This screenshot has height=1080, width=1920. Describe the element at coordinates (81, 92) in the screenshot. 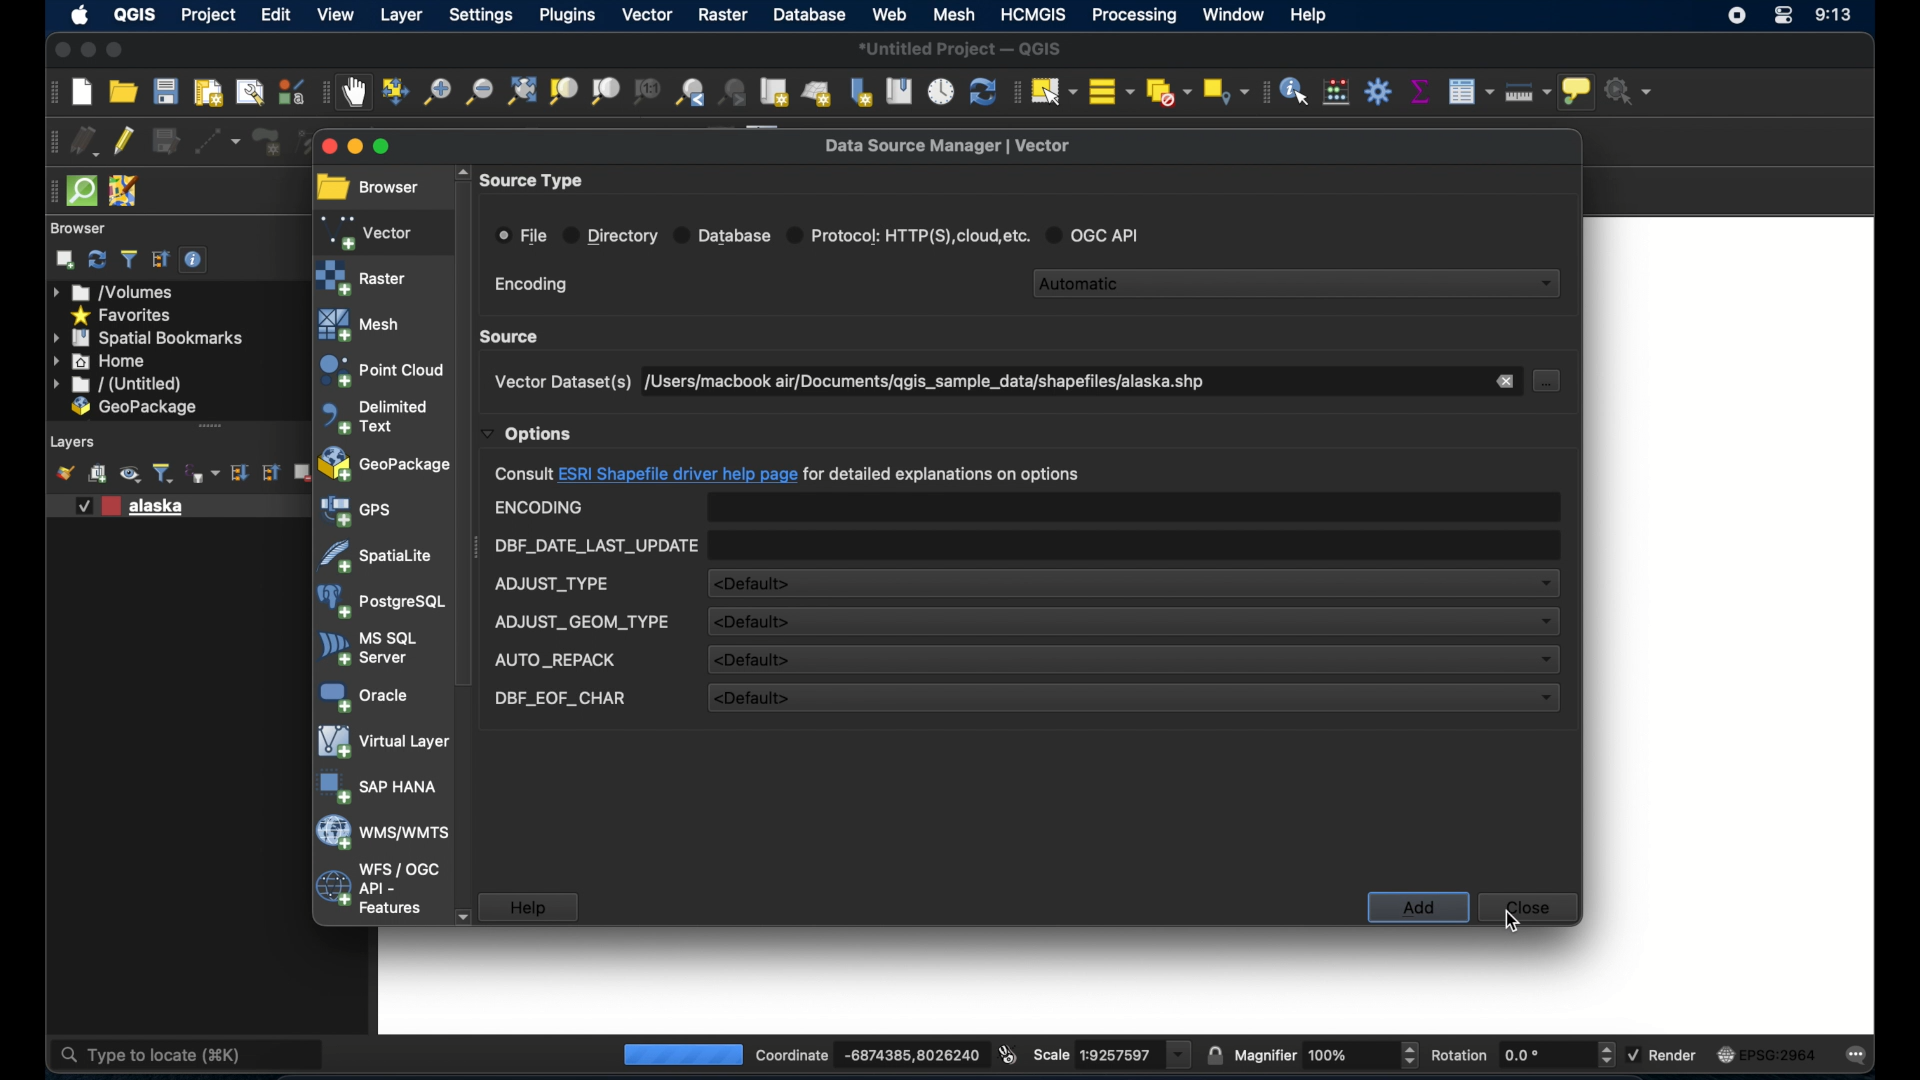

I see `new project` at that location.